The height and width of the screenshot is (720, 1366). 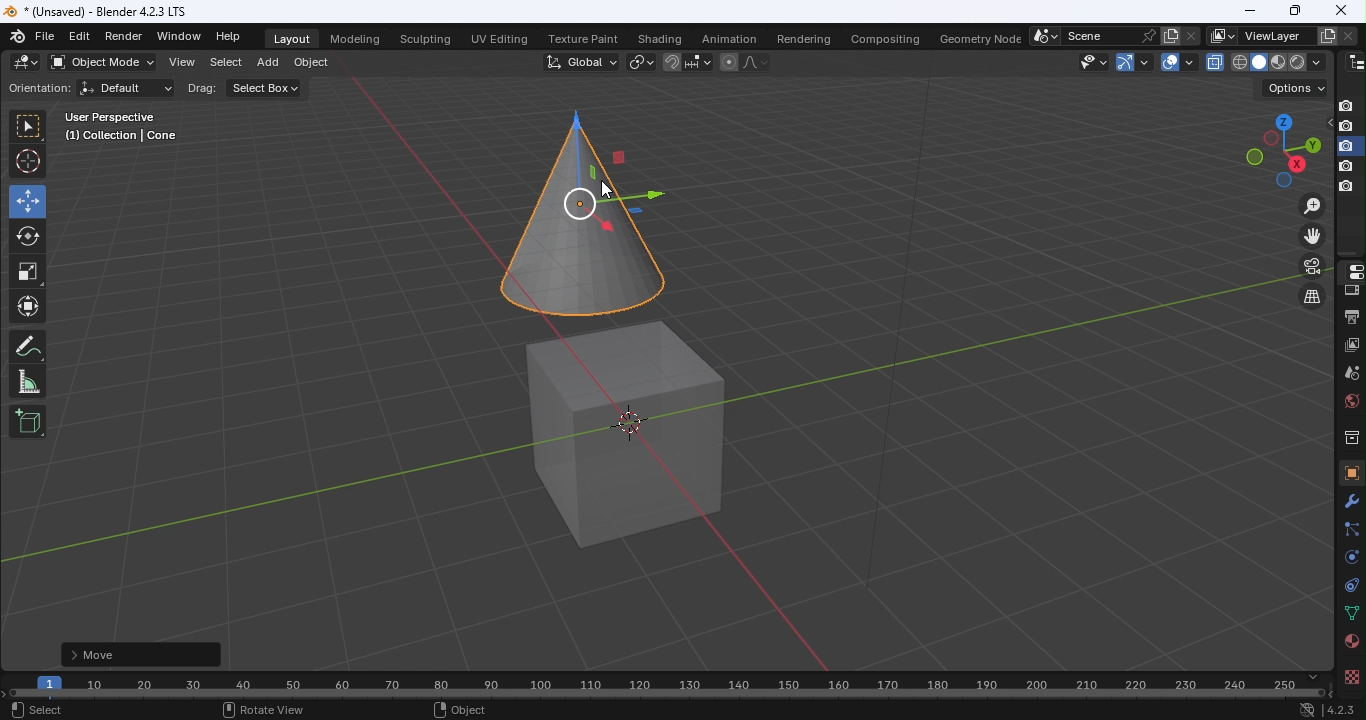 I want to click on Rotate the view, so click(x=1283, y=182).